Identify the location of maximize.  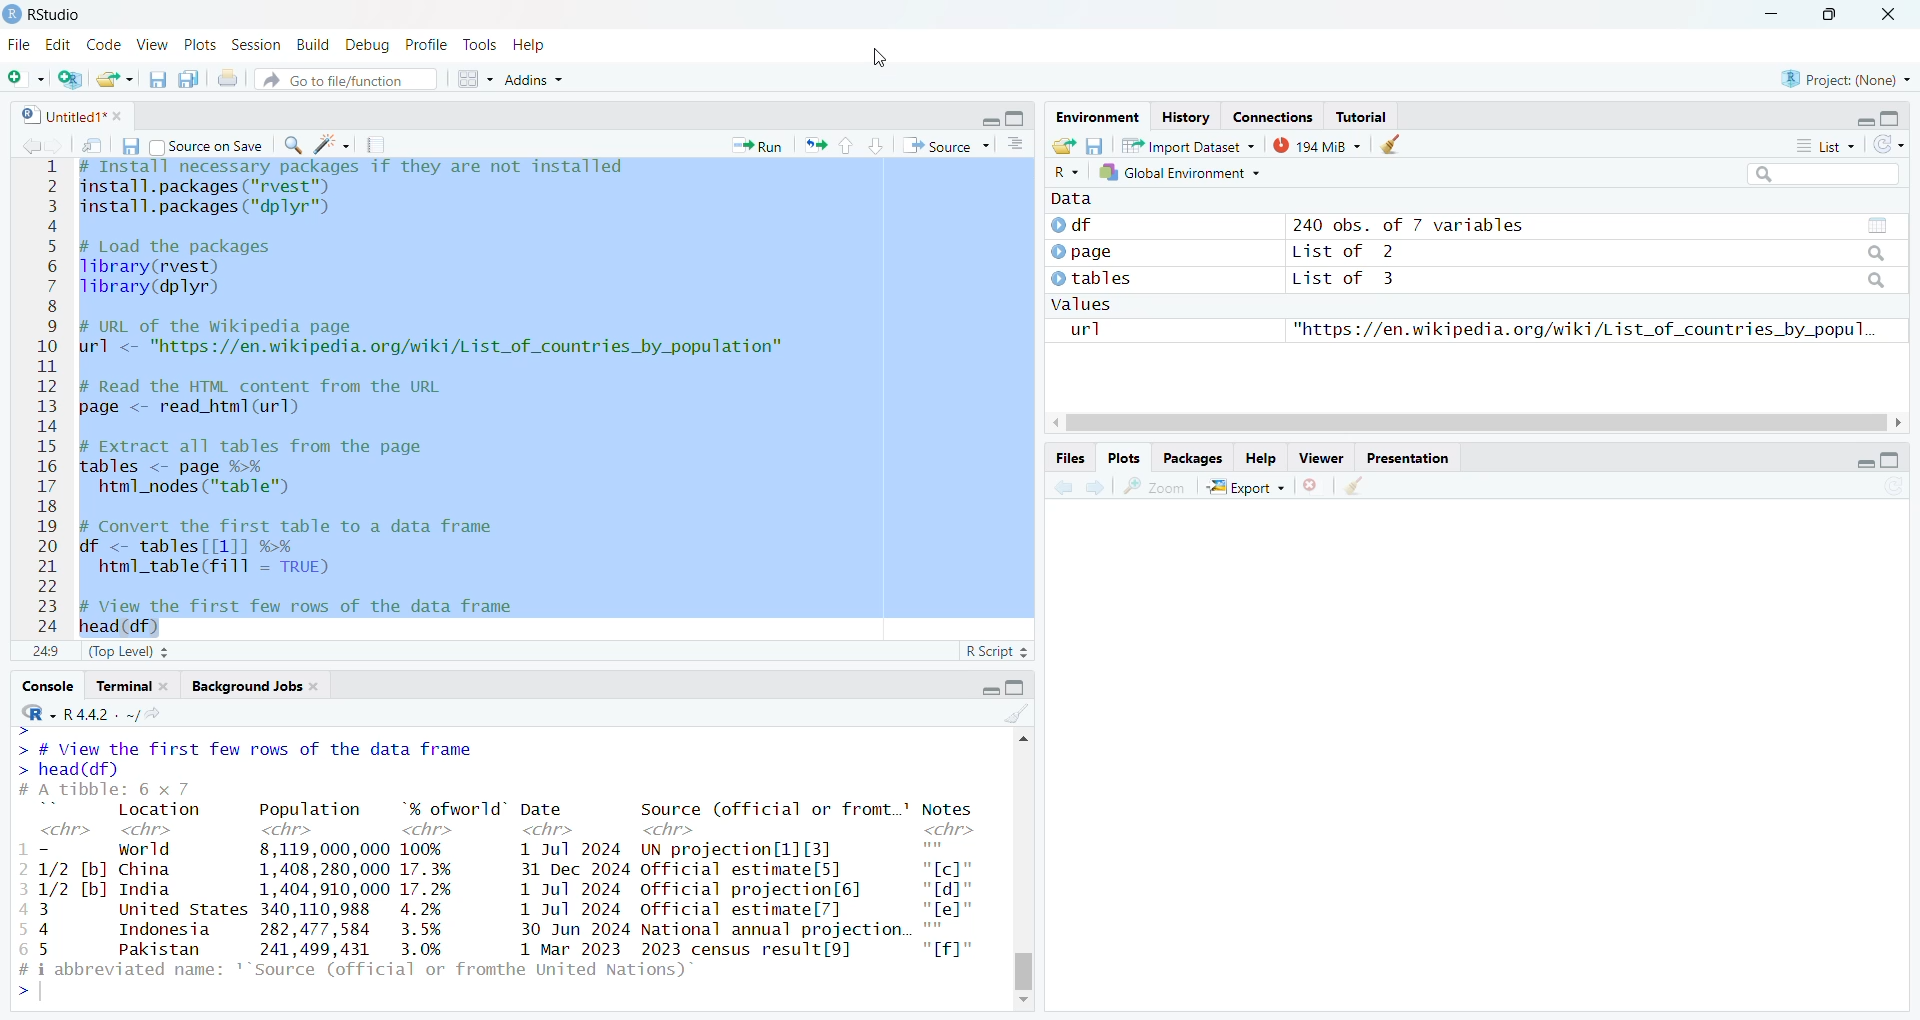
(1891, 118).